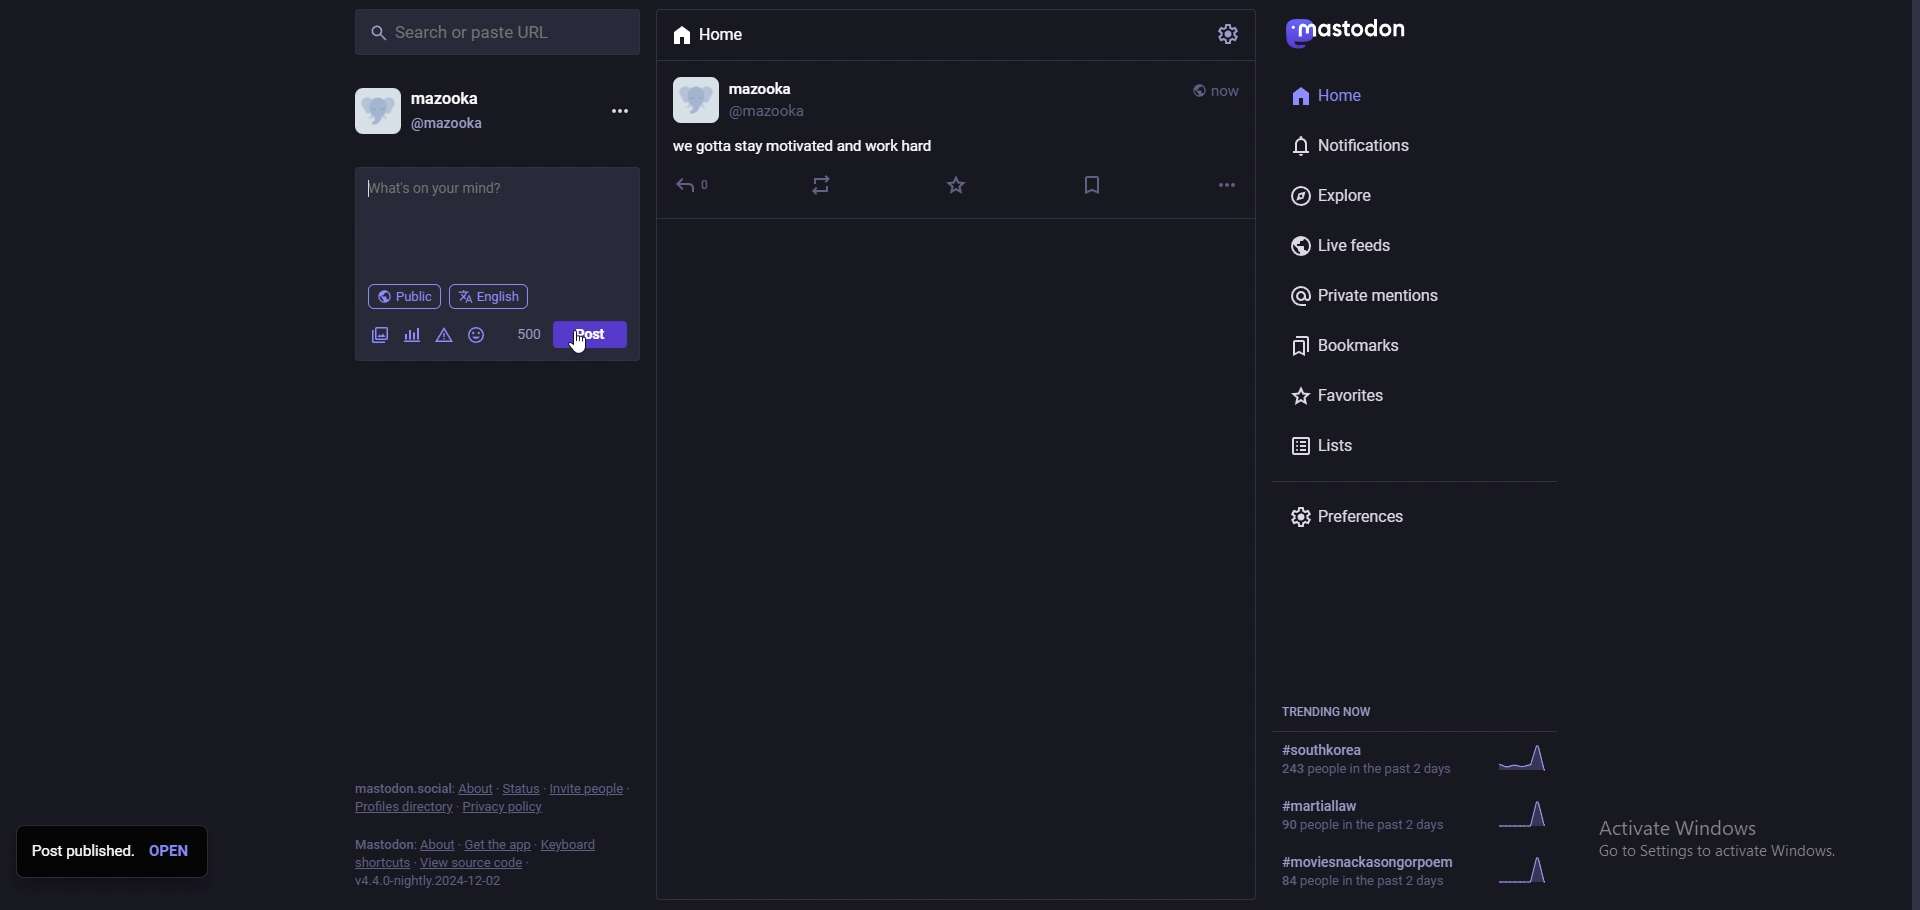 This screenshot has height=910, width=1920. What do you see at coordinates (497, 32) in the screenshot?
I see `search bar` at bounding box center [497, 32].